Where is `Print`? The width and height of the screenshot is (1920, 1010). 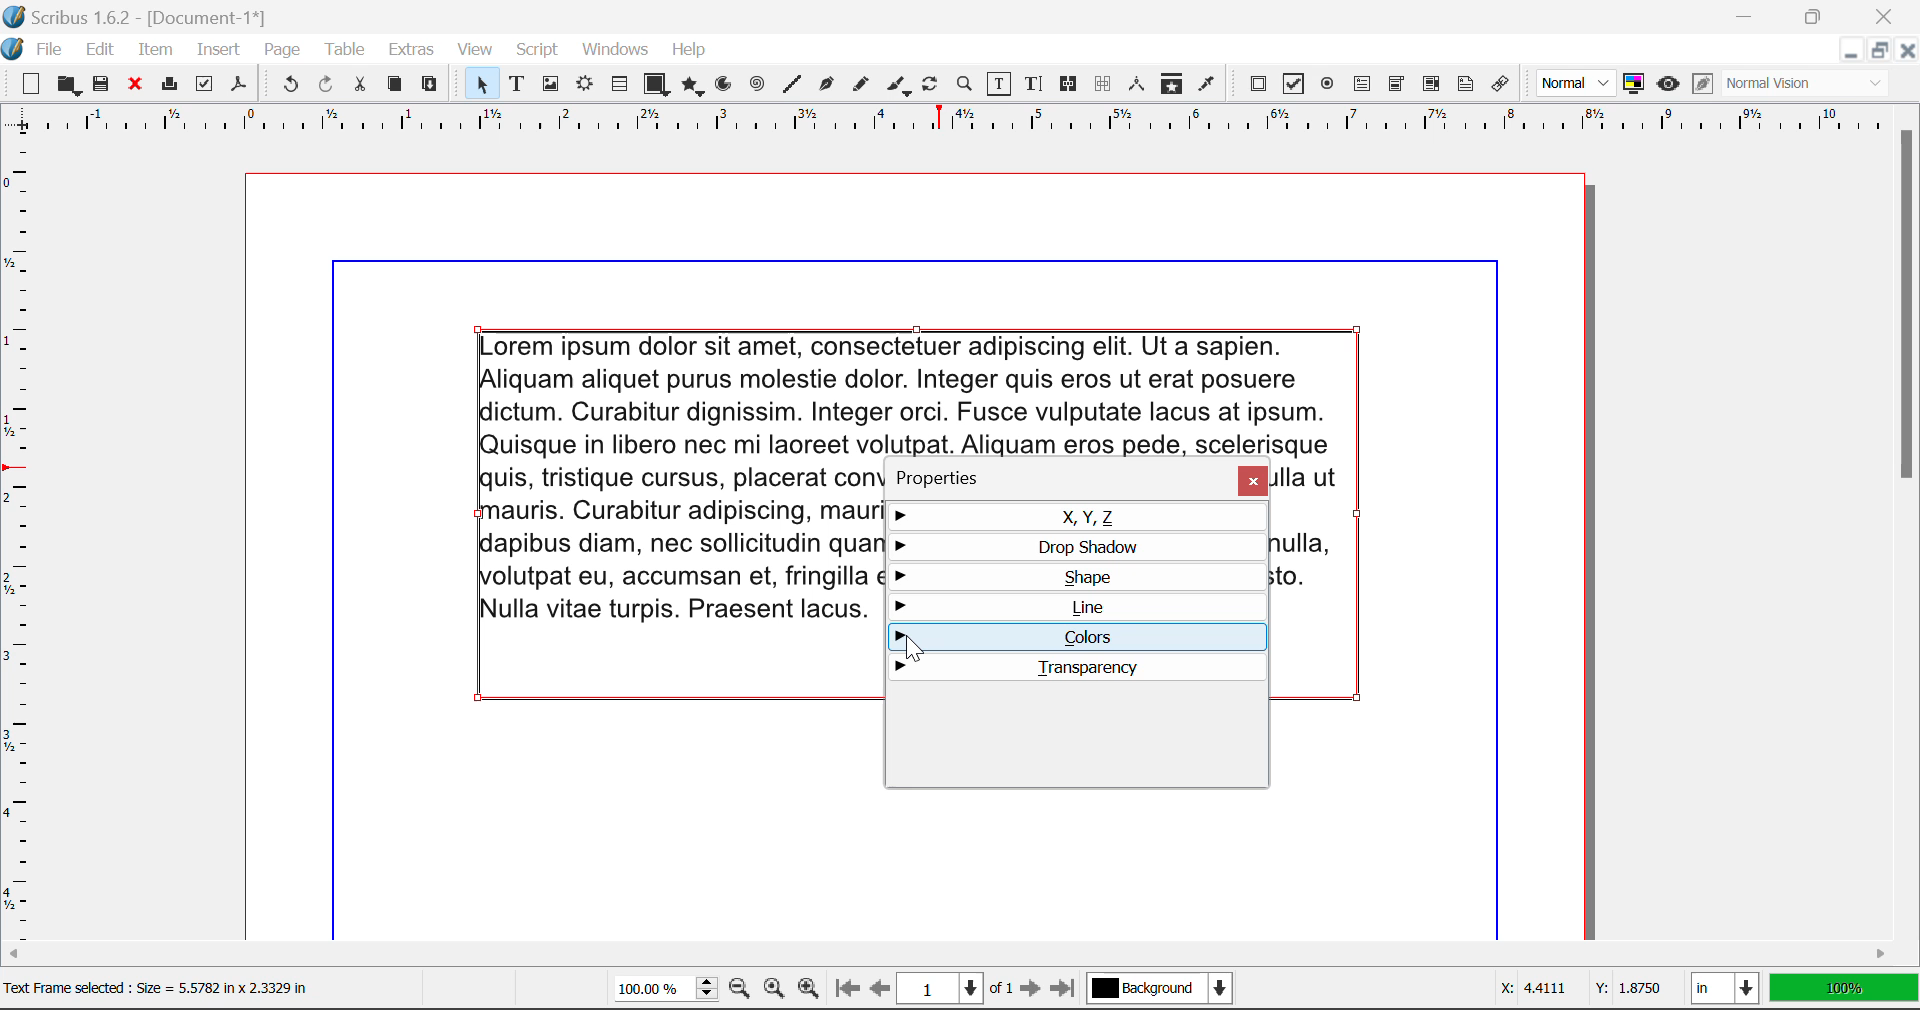
Print is located at coordinates (168, 84).